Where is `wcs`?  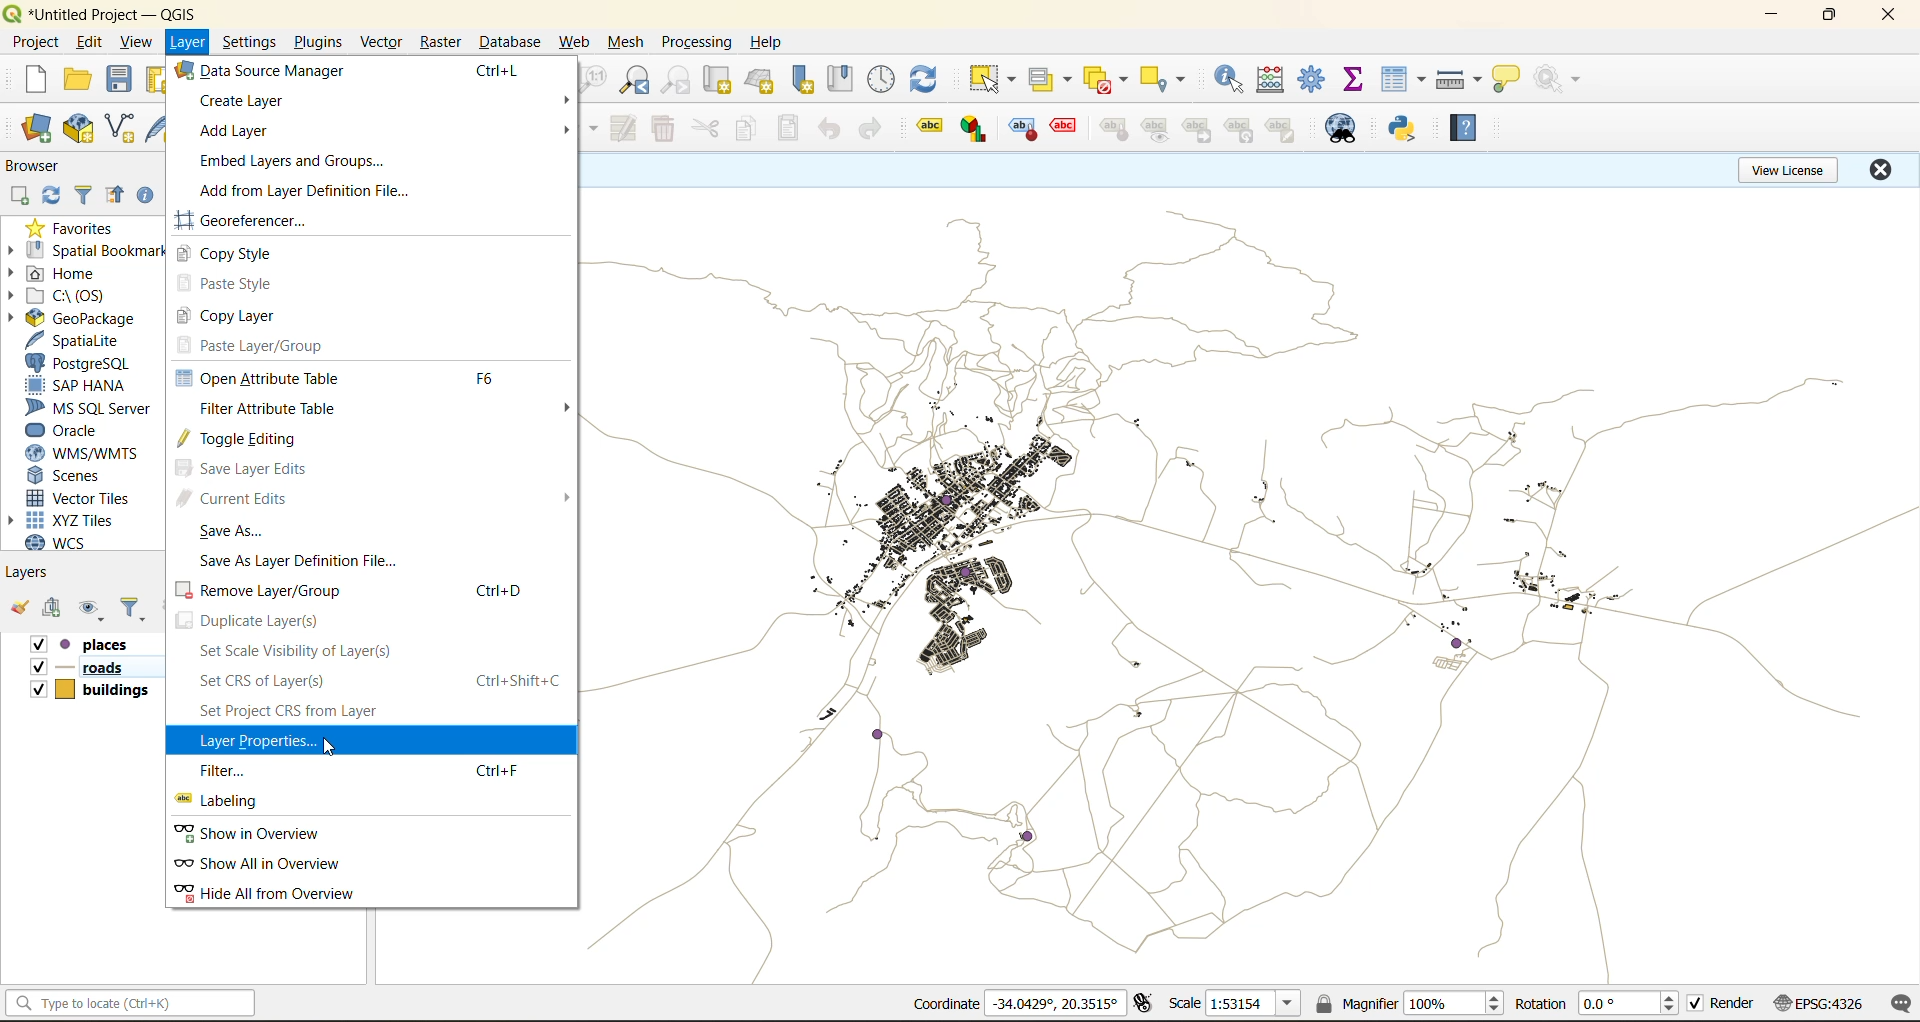
wcs is located at coordinates (72, 542).